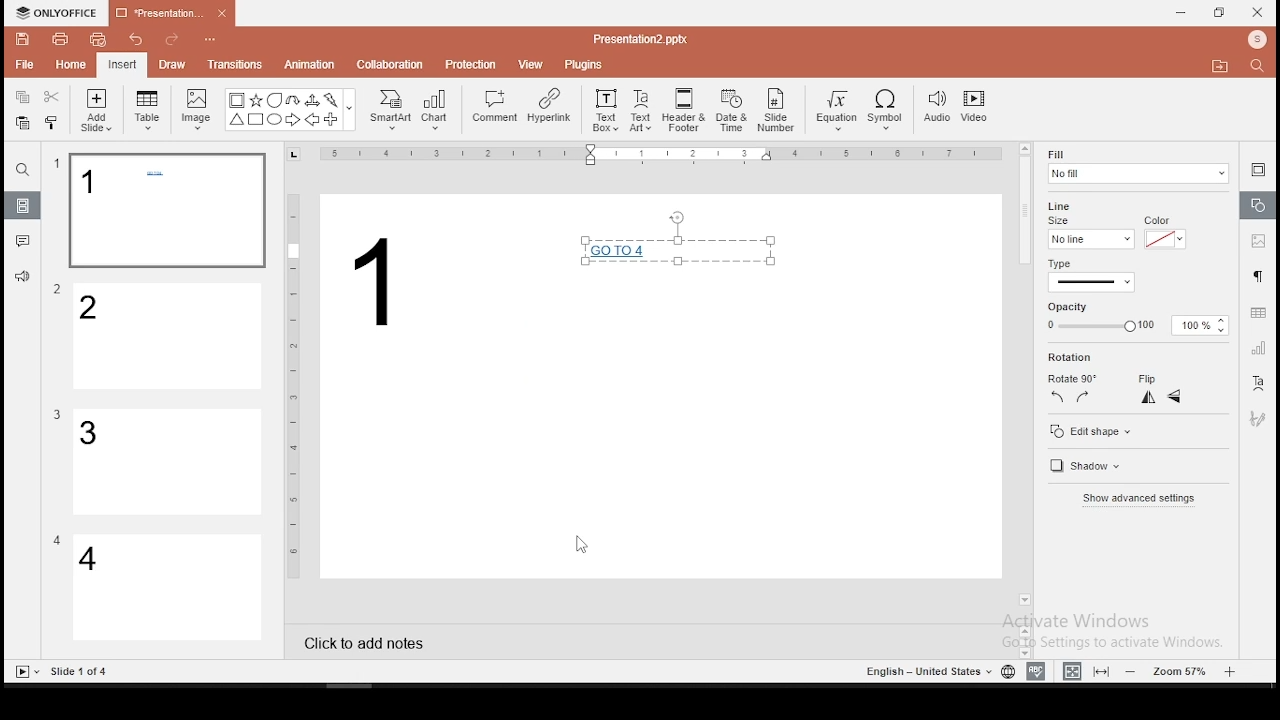 Image resolution: width=1280 pixels, height=720 pixels. What do you see at coordinates (1068, 670) in the screenshot?
I see `fit to width` at bounding box center [1068, 670].